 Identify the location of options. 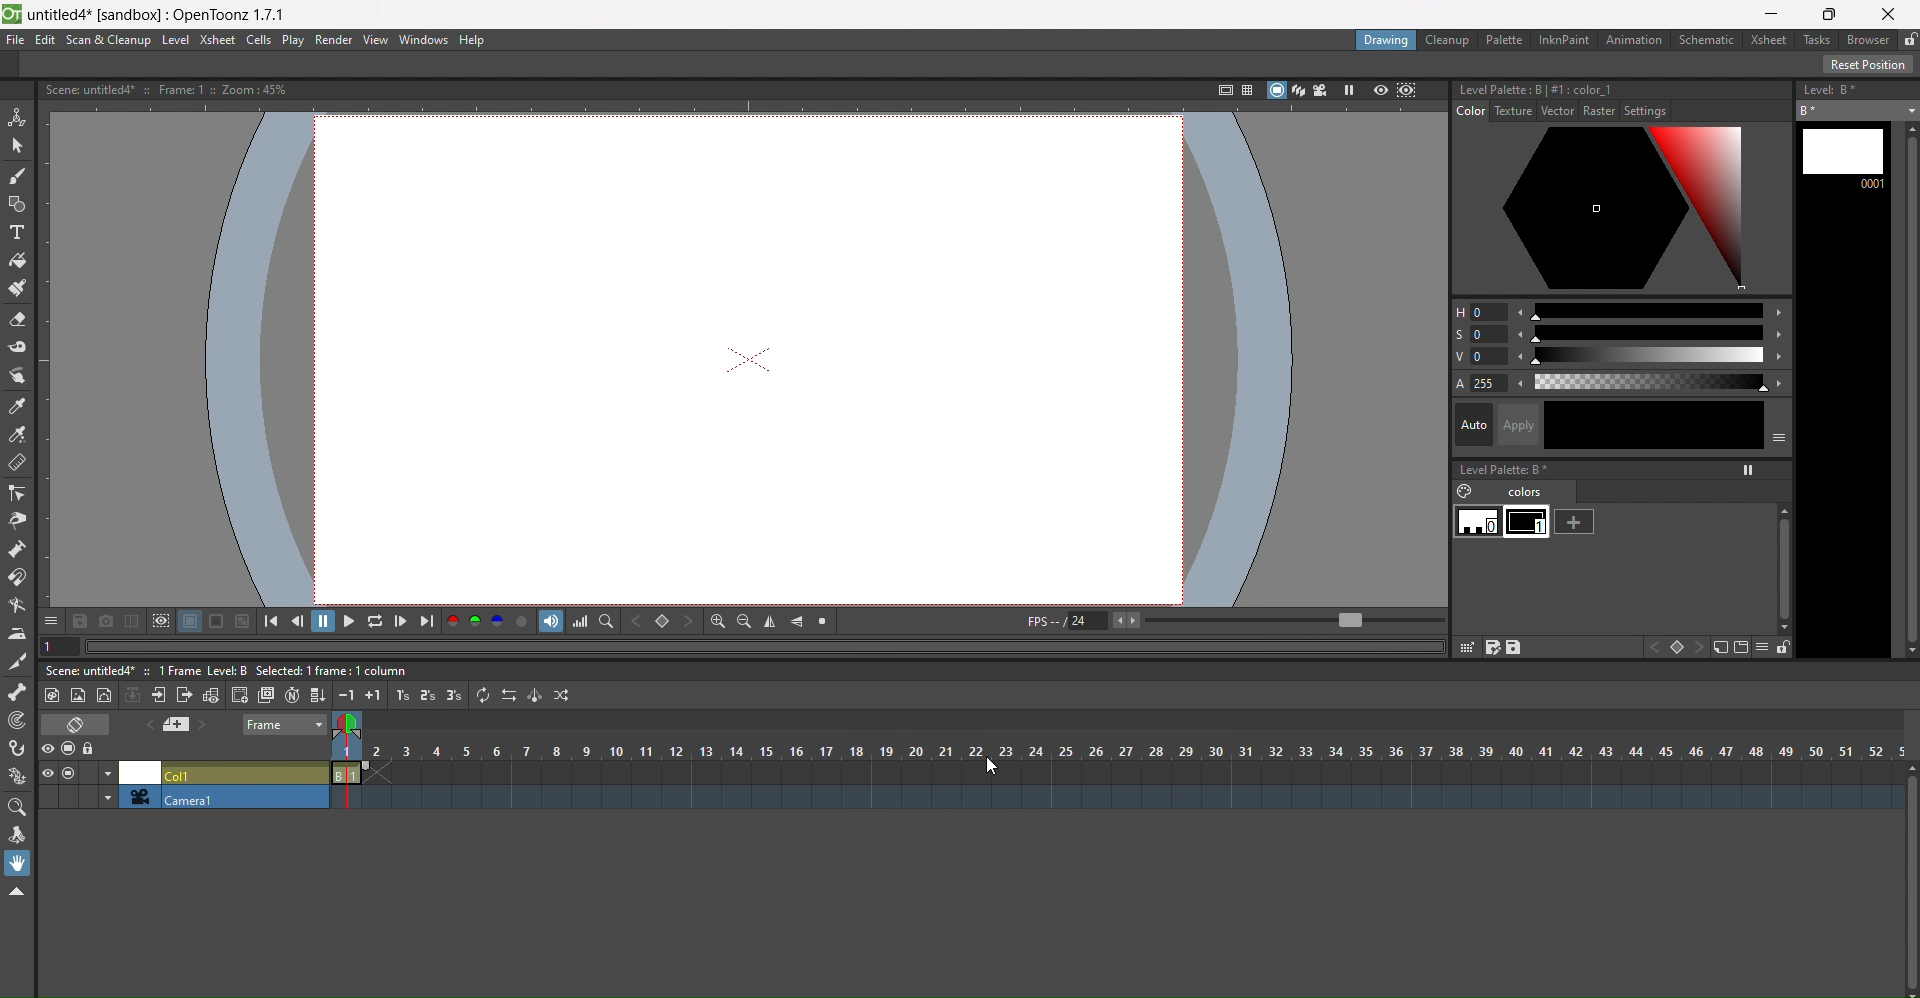
(1779, 436).